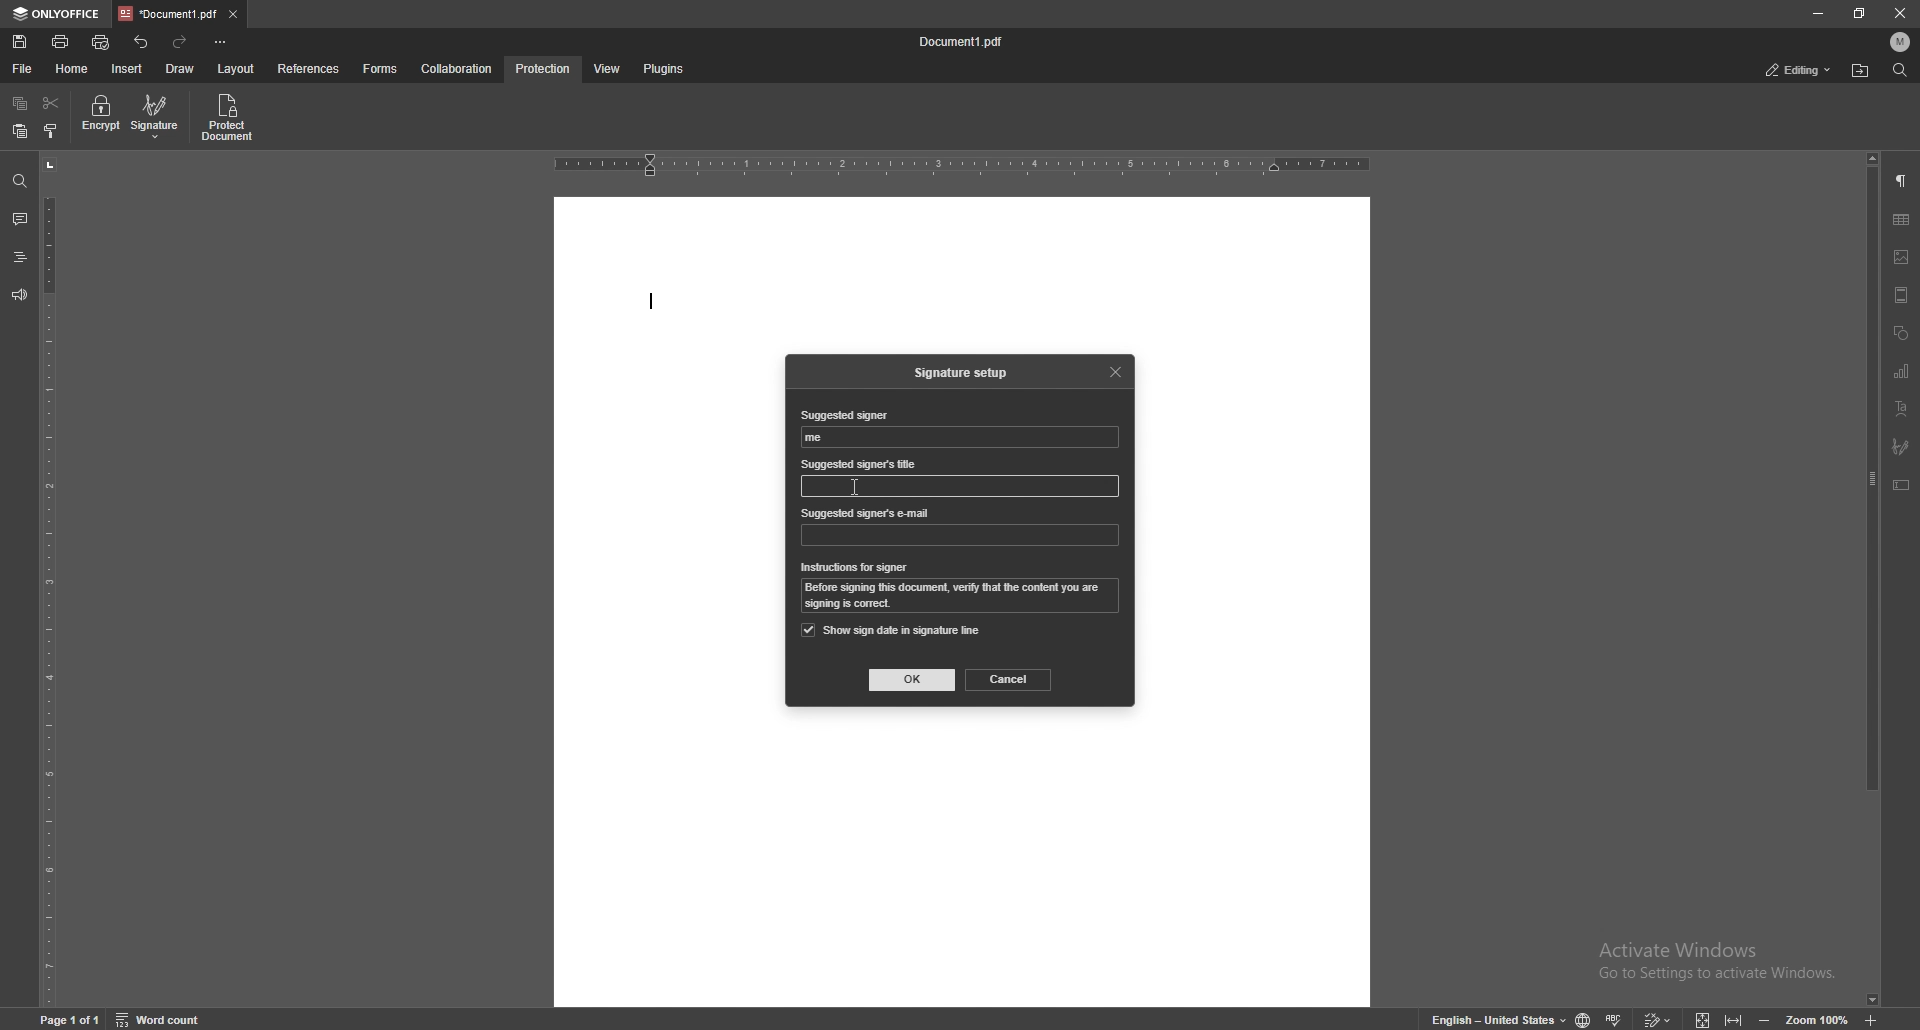 This screenshot has height=1030, width=1920. Describe the element at coordinates (62, 41) in the screenshot. I see `print` at that location.